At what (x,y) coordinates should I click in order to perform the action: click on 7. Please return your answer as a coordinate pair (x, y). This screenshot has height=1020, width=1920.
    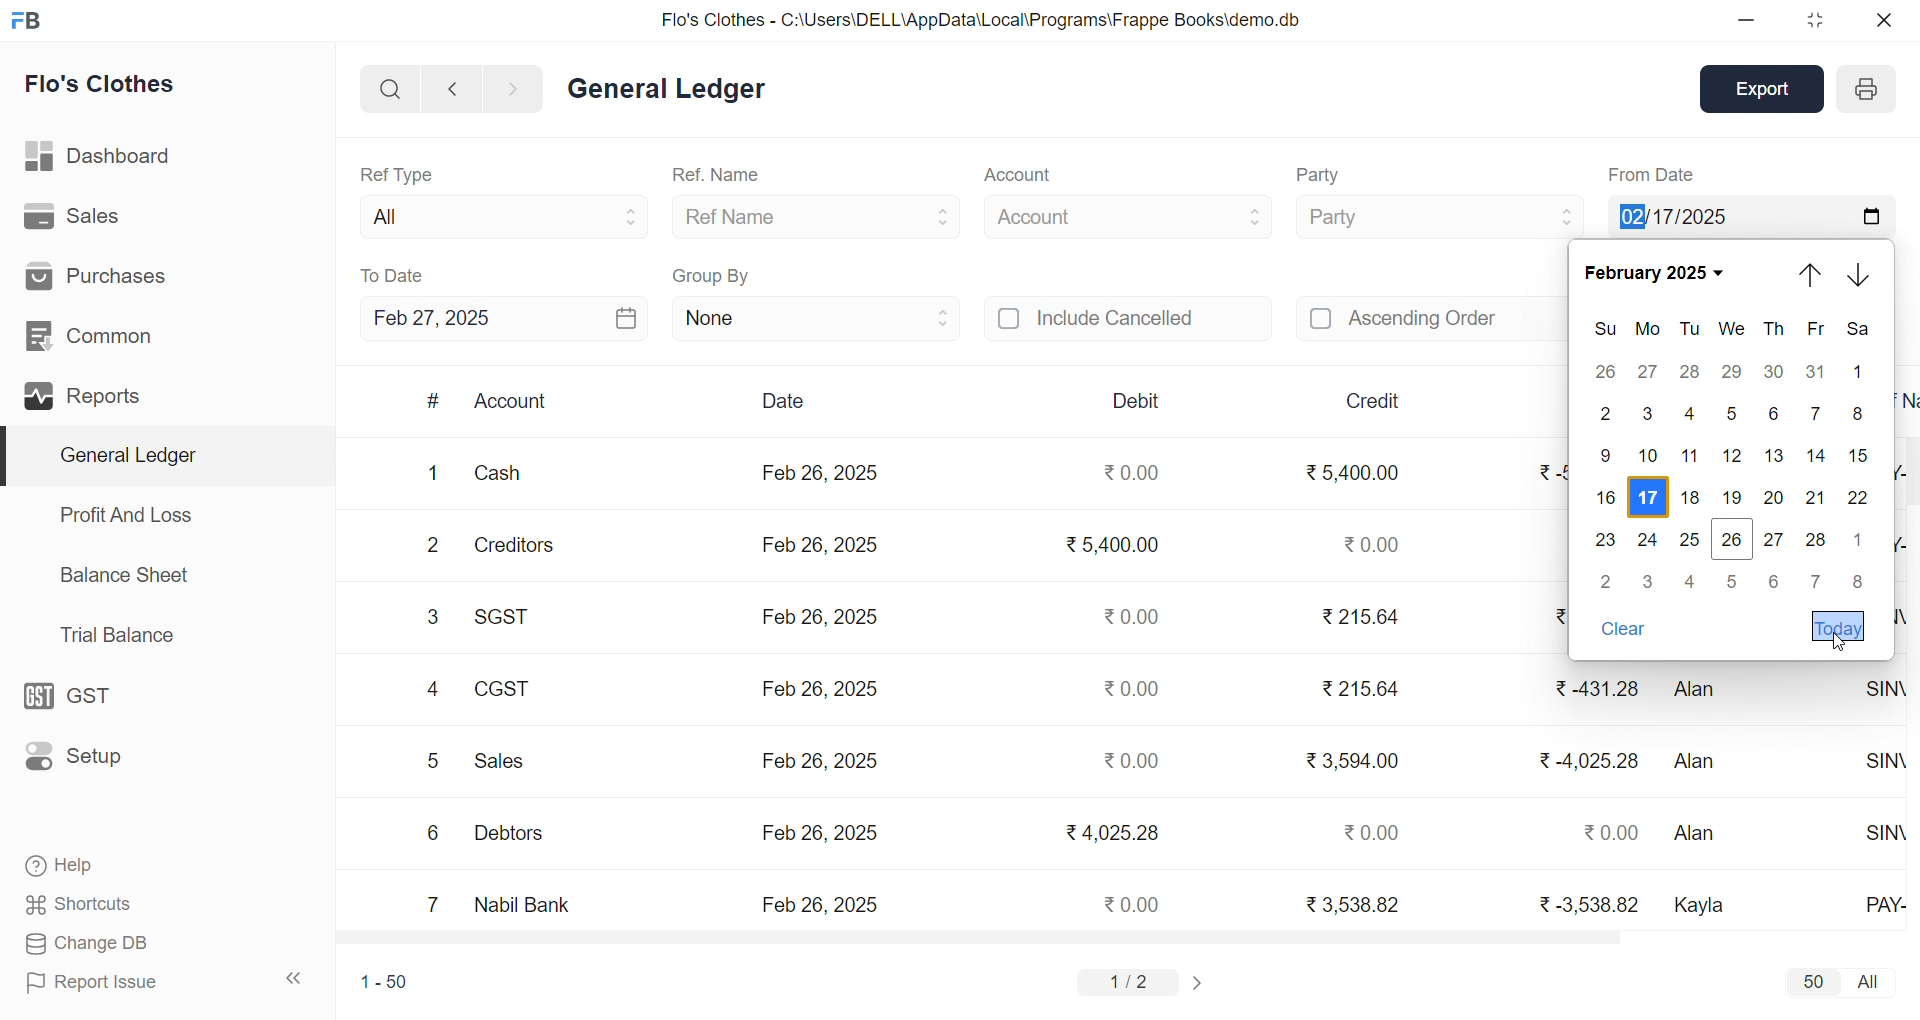
    Looking at the image, I should click on (433, 903).